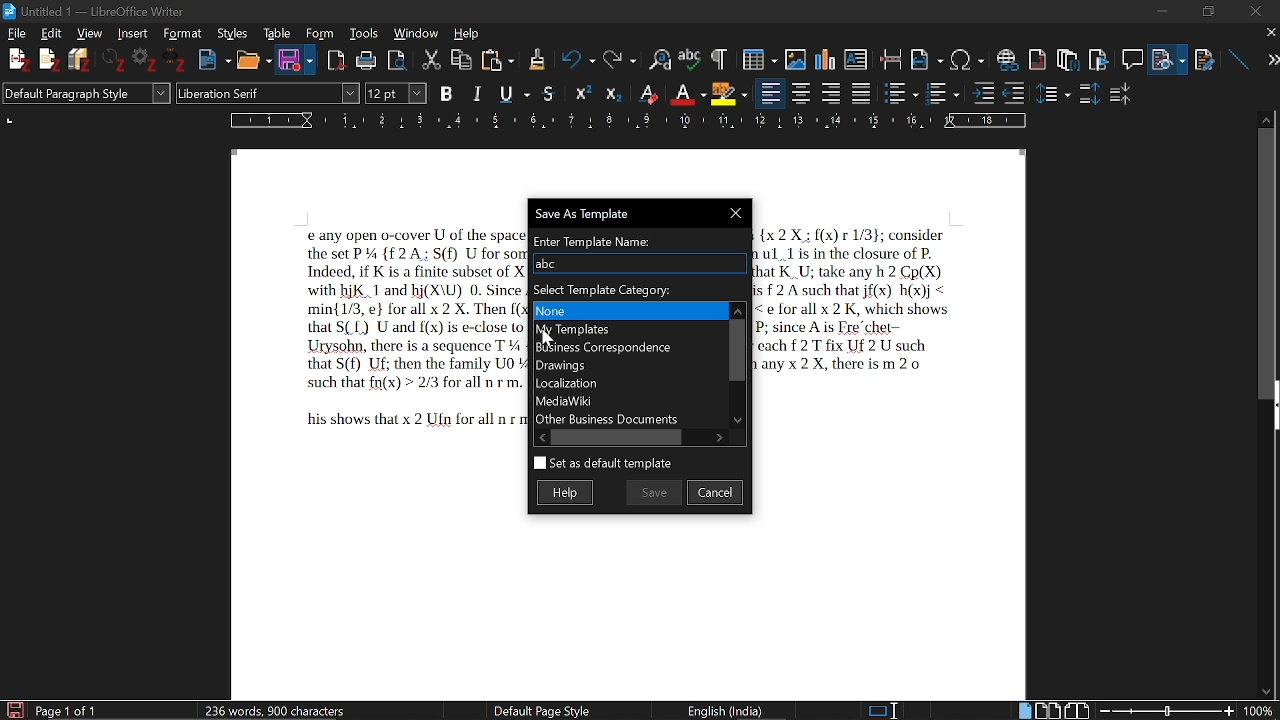 Image resolution: width=1280 pixels, height=720 pixels. I want to click on Default Paragraph Style, so click(84, 95).